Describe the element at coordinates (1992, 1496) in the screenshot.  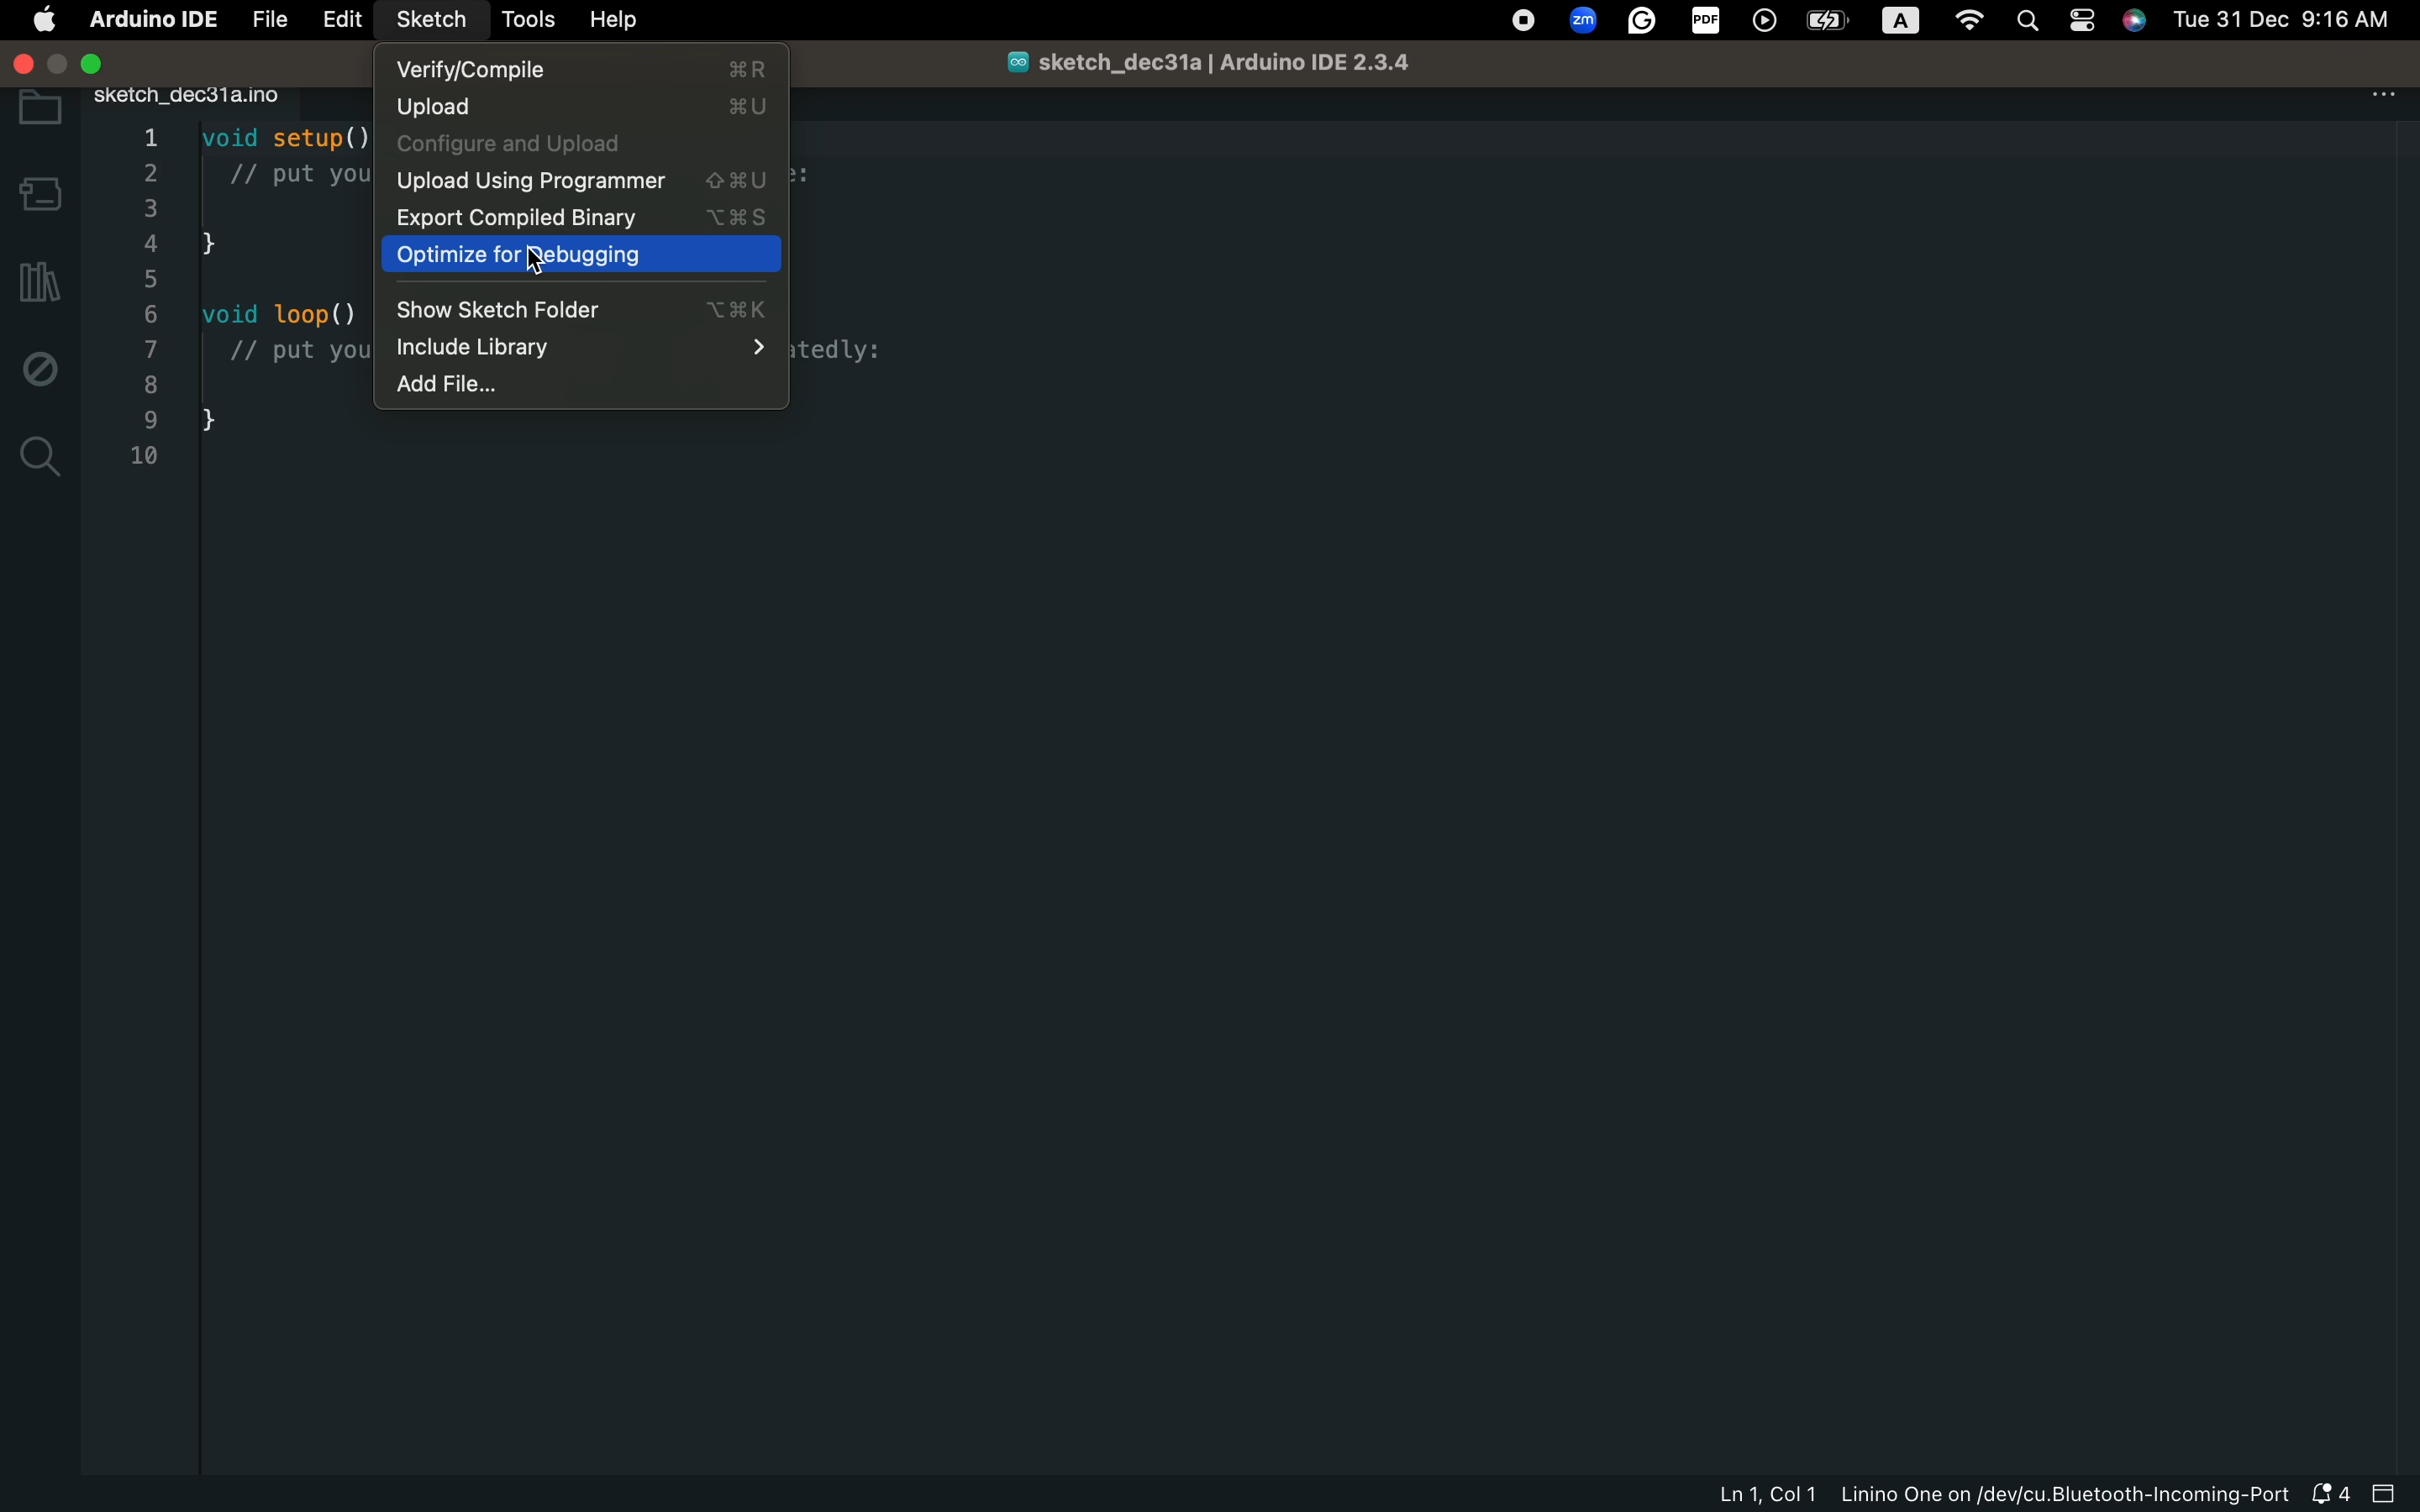
I see `file information` at that location.